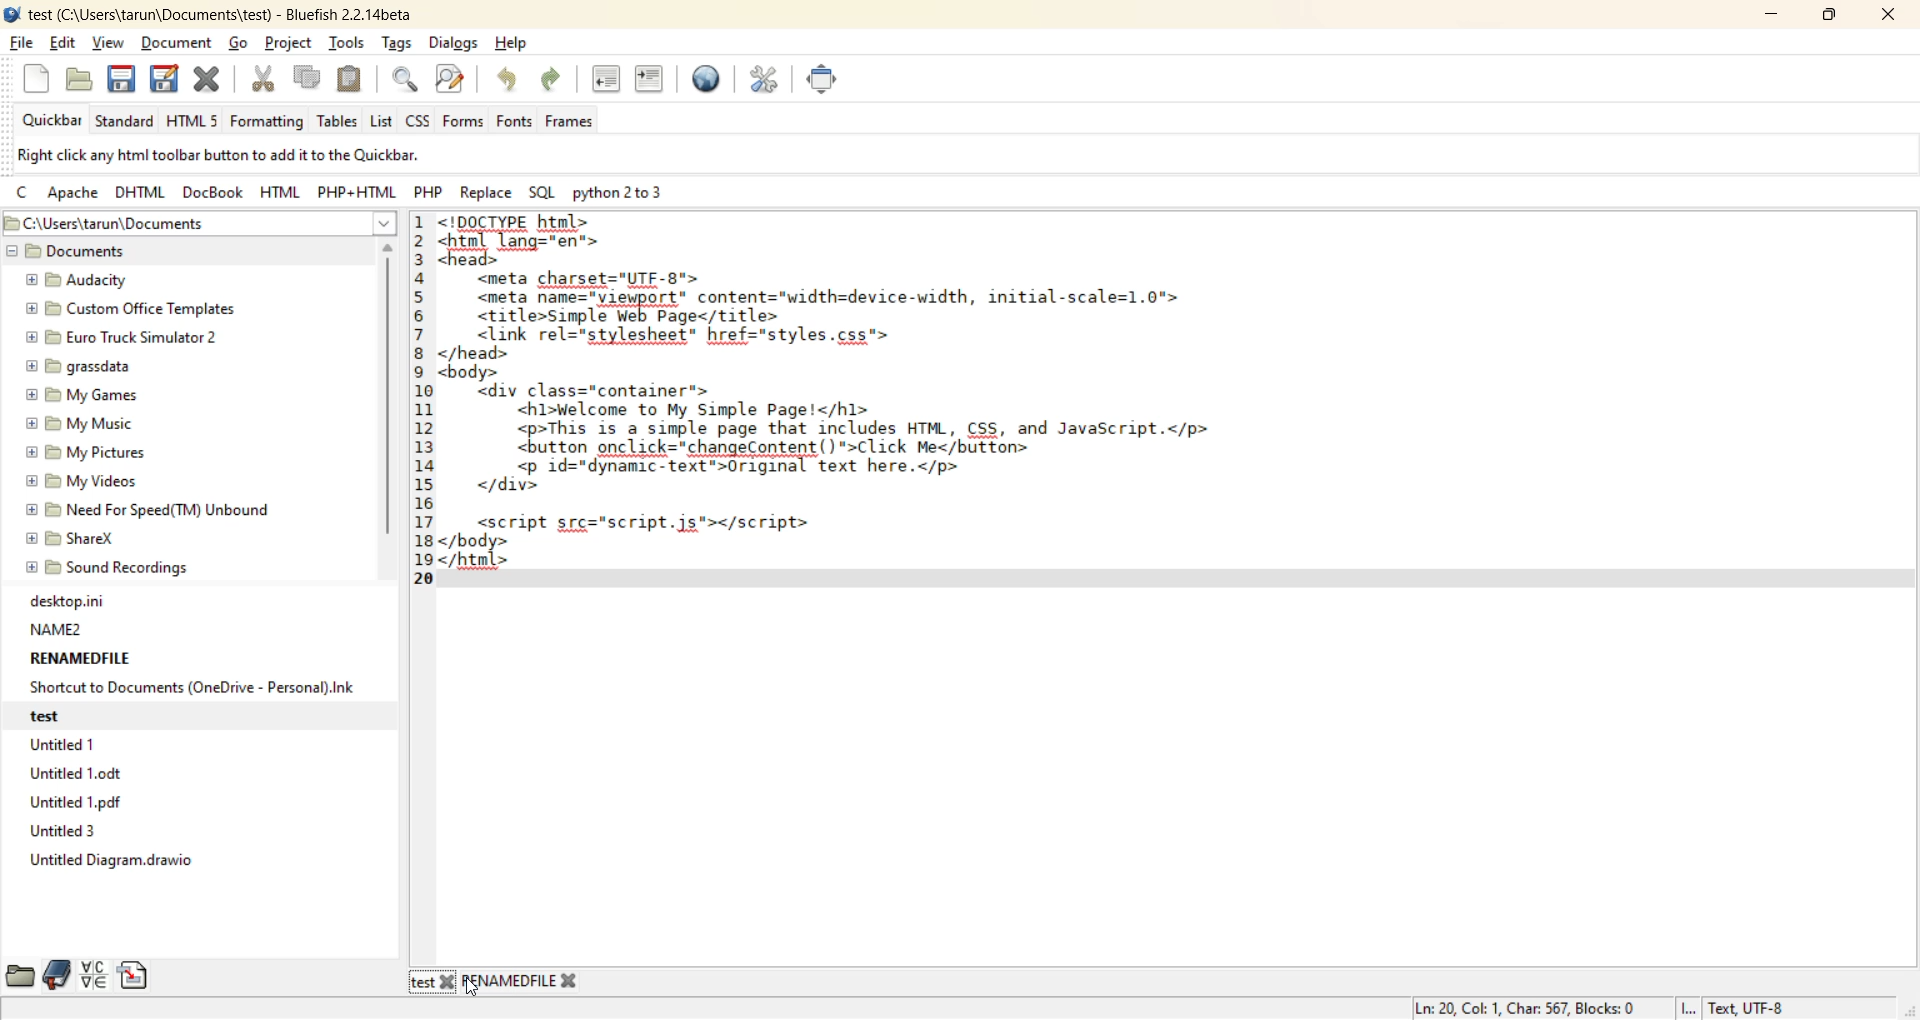 The height and width of the screenshot is (1020, 1920). I want to click on sound recordings, so click(129, 571).